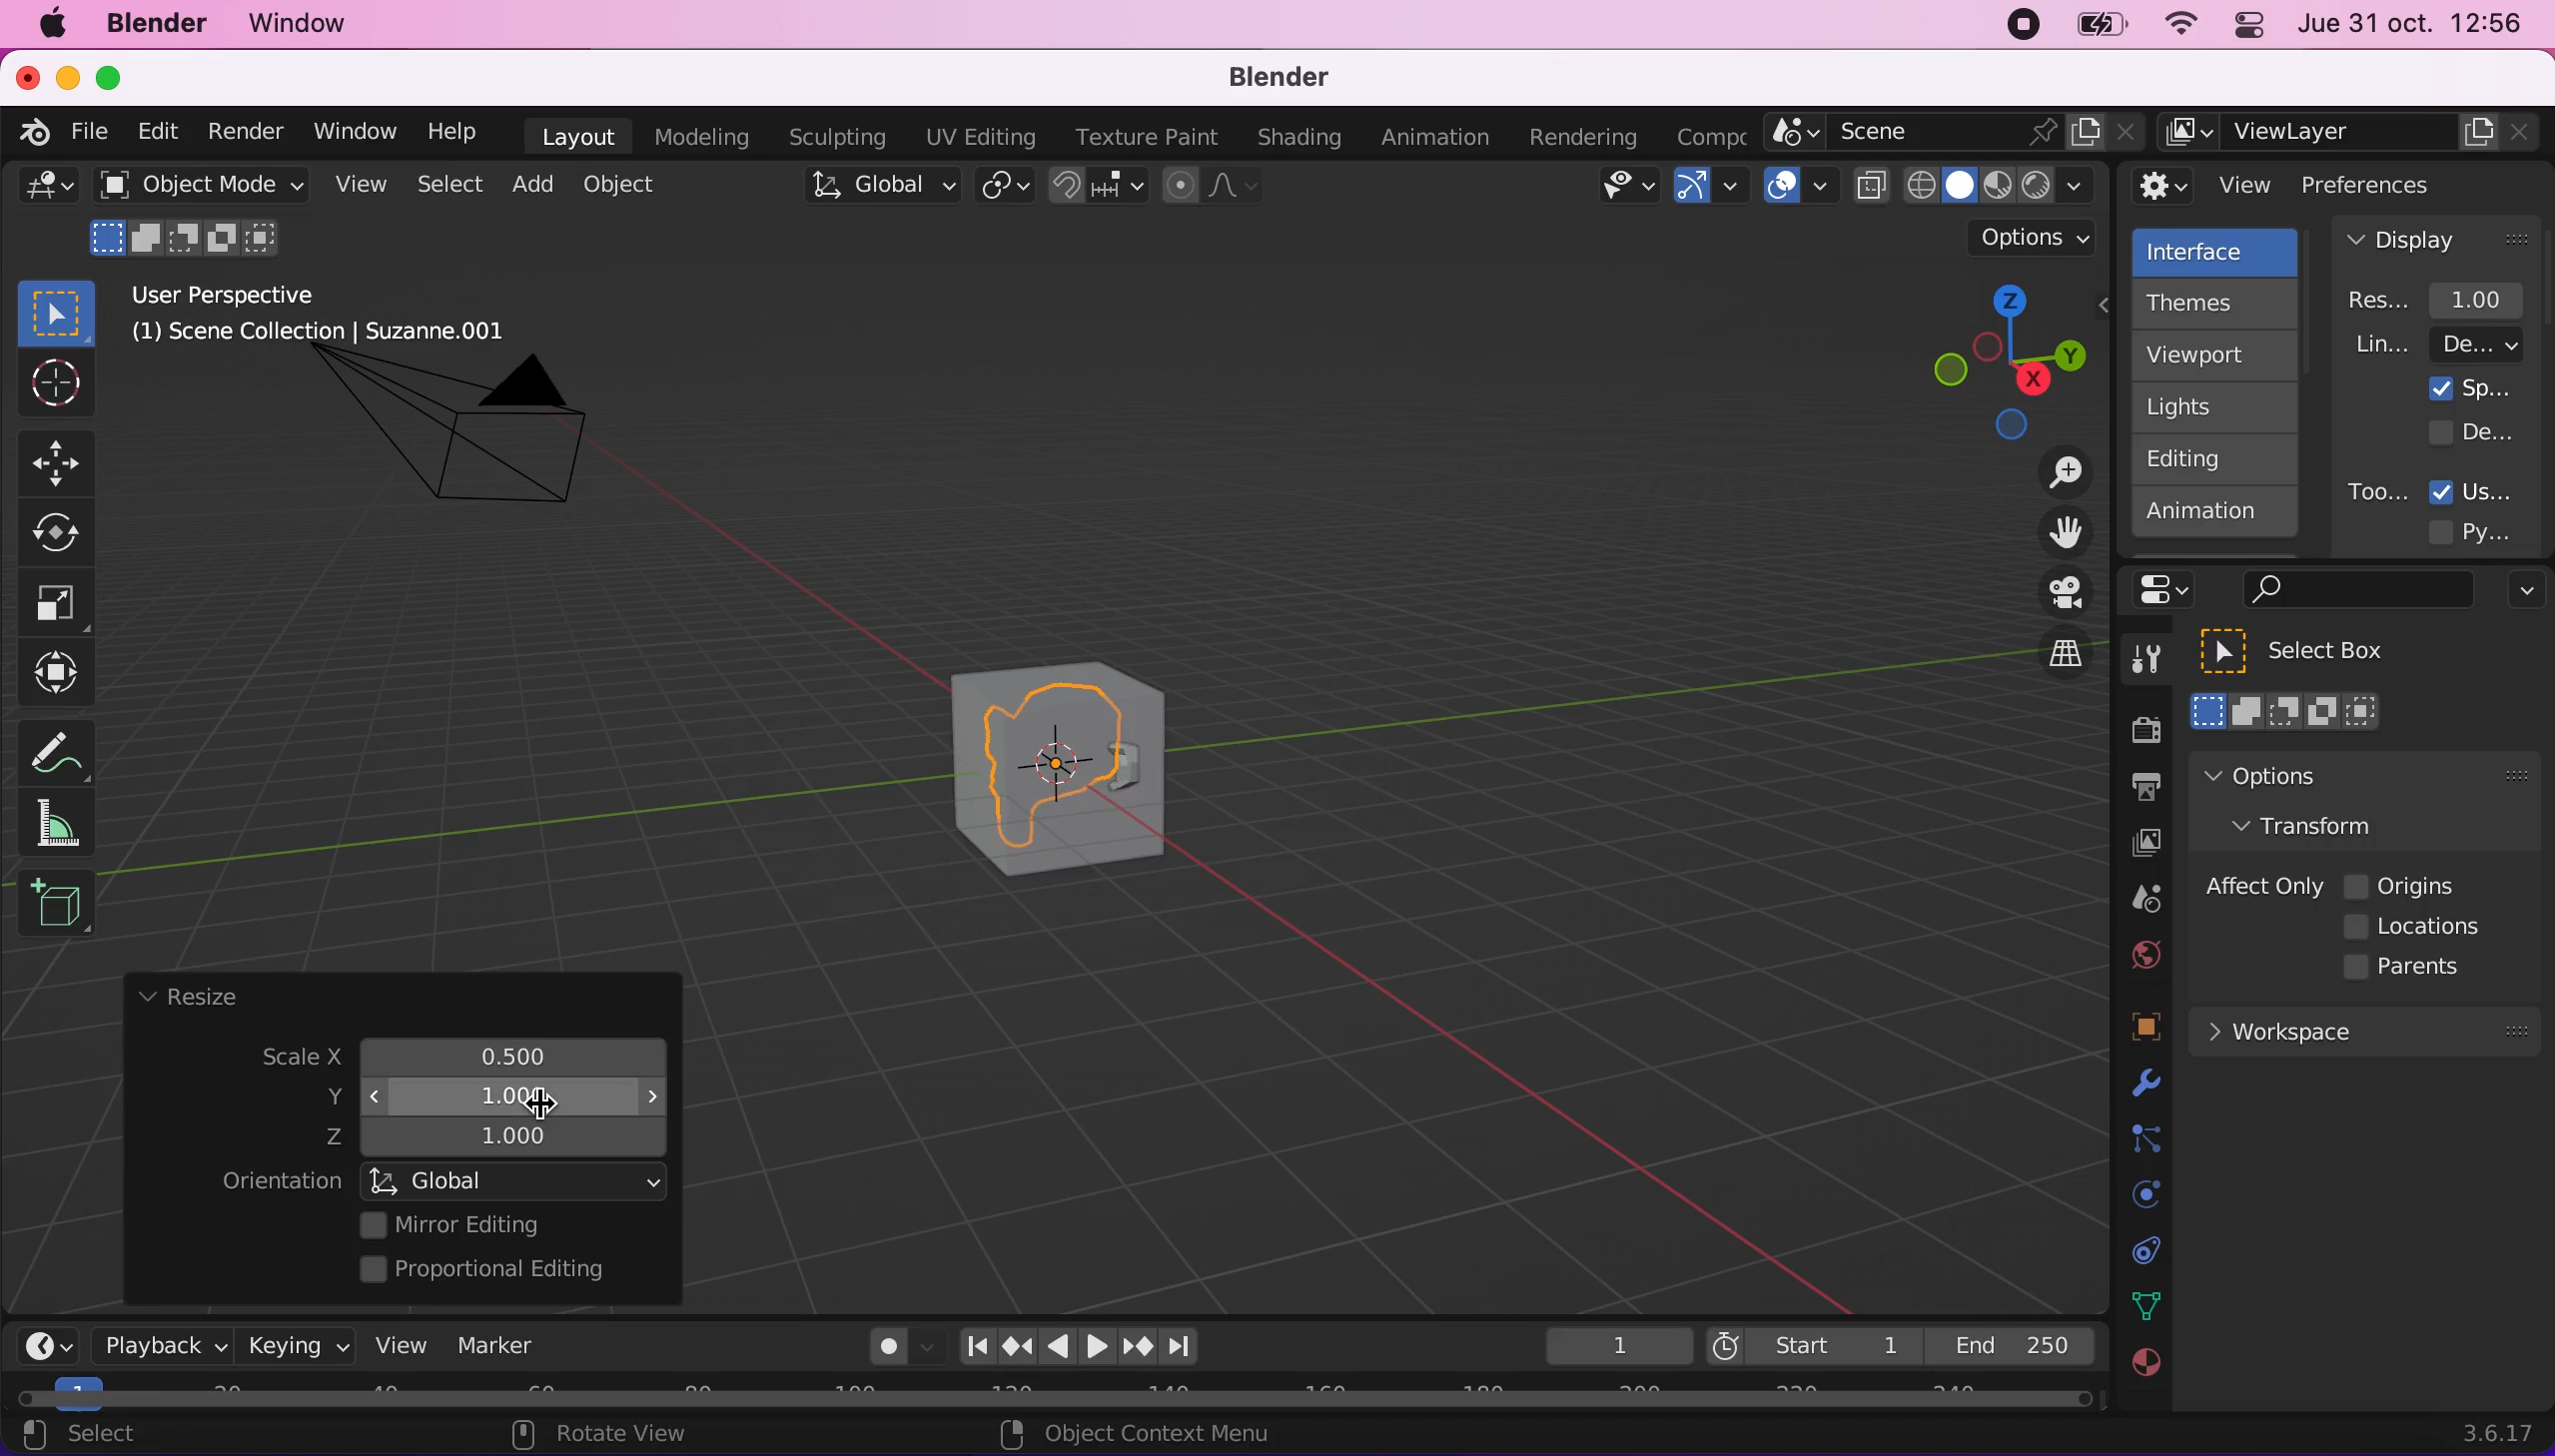 This screenshot has height=1456, width=2555. What do you see at coordinates (1624, 190) in the screenshot?
I see `view object types` at bounding box center [1624, 190].